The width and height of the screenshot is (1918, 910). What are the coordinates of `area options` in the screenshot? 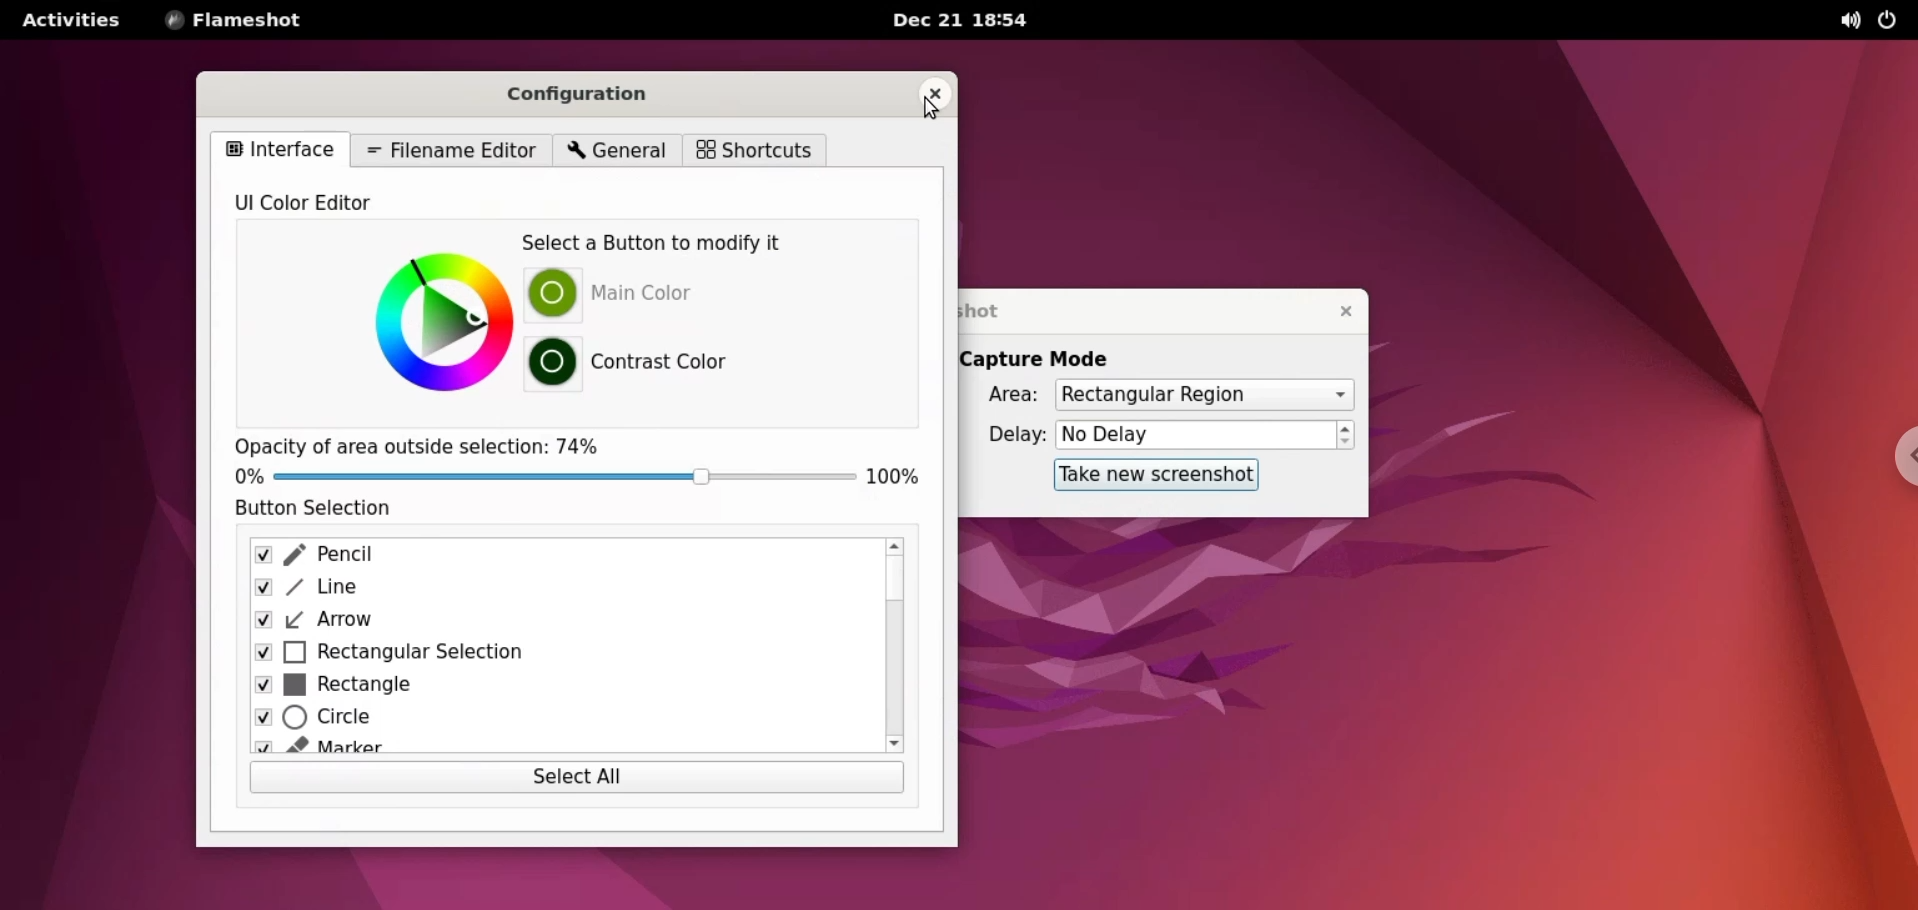 It's located at (1204, 396).